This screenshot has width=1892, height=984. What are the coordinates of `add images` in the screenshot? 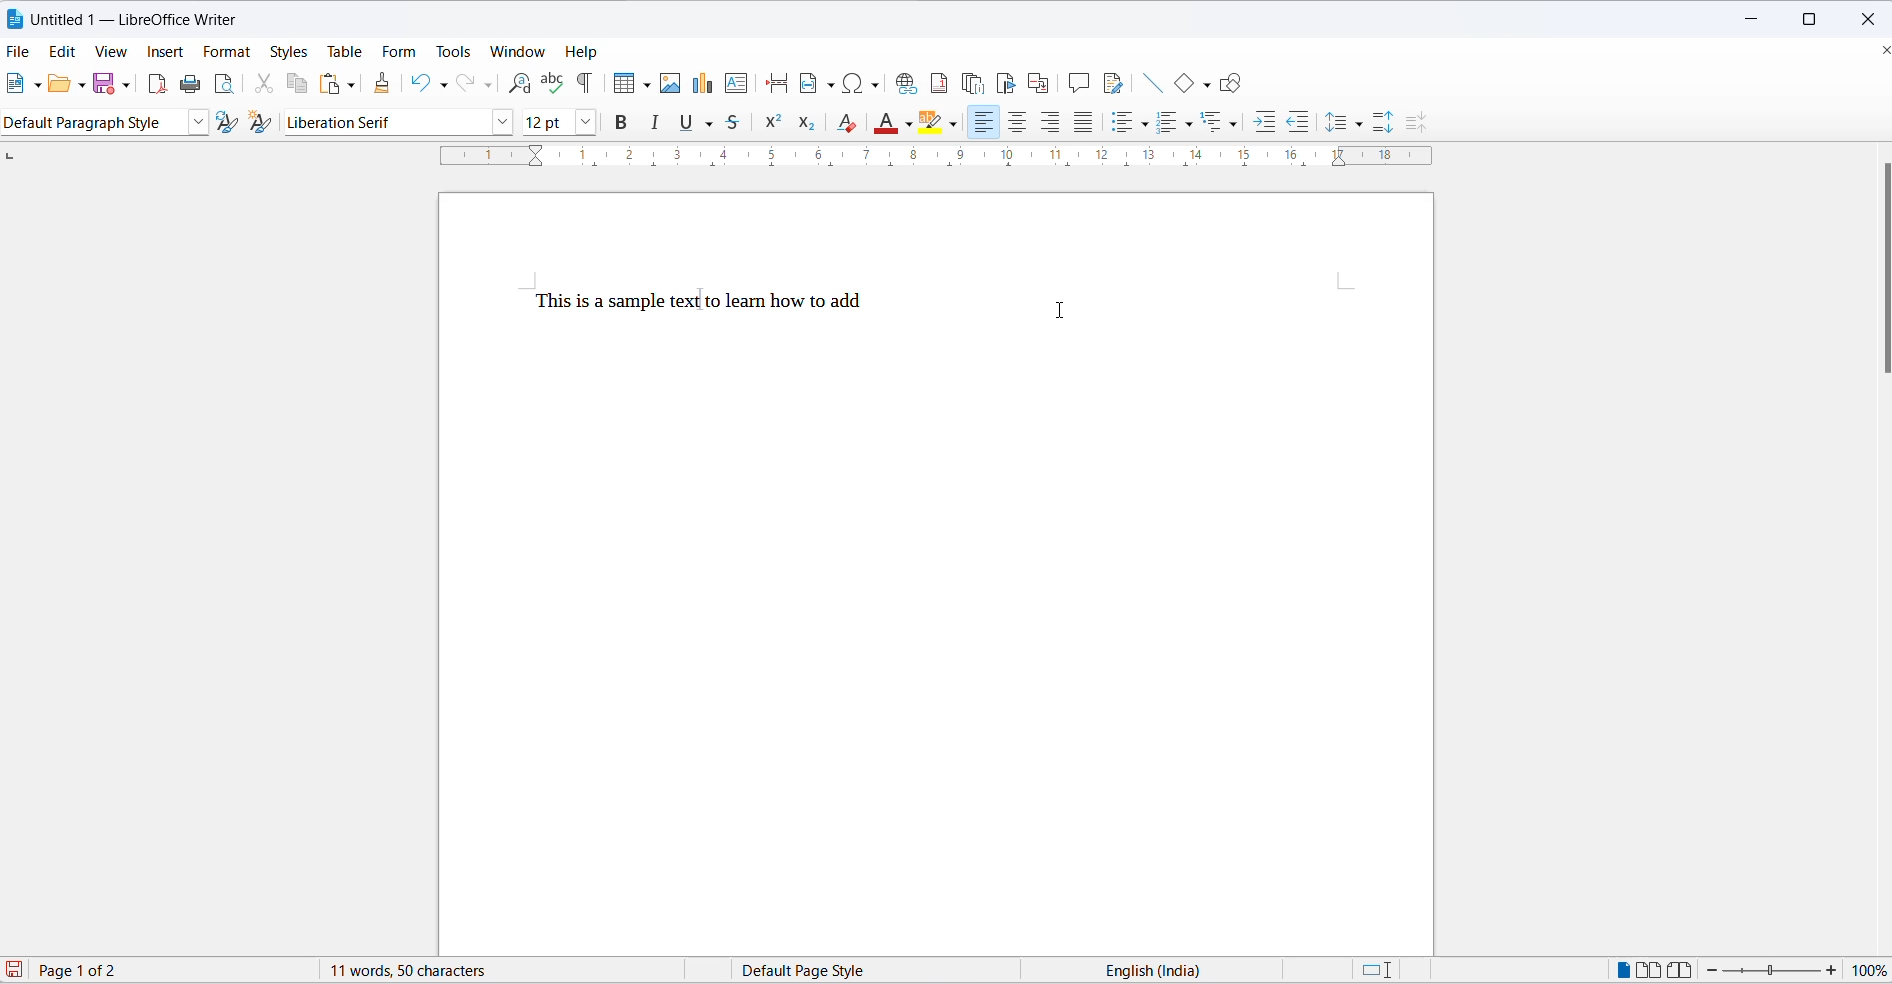 It's located at (670, 85).